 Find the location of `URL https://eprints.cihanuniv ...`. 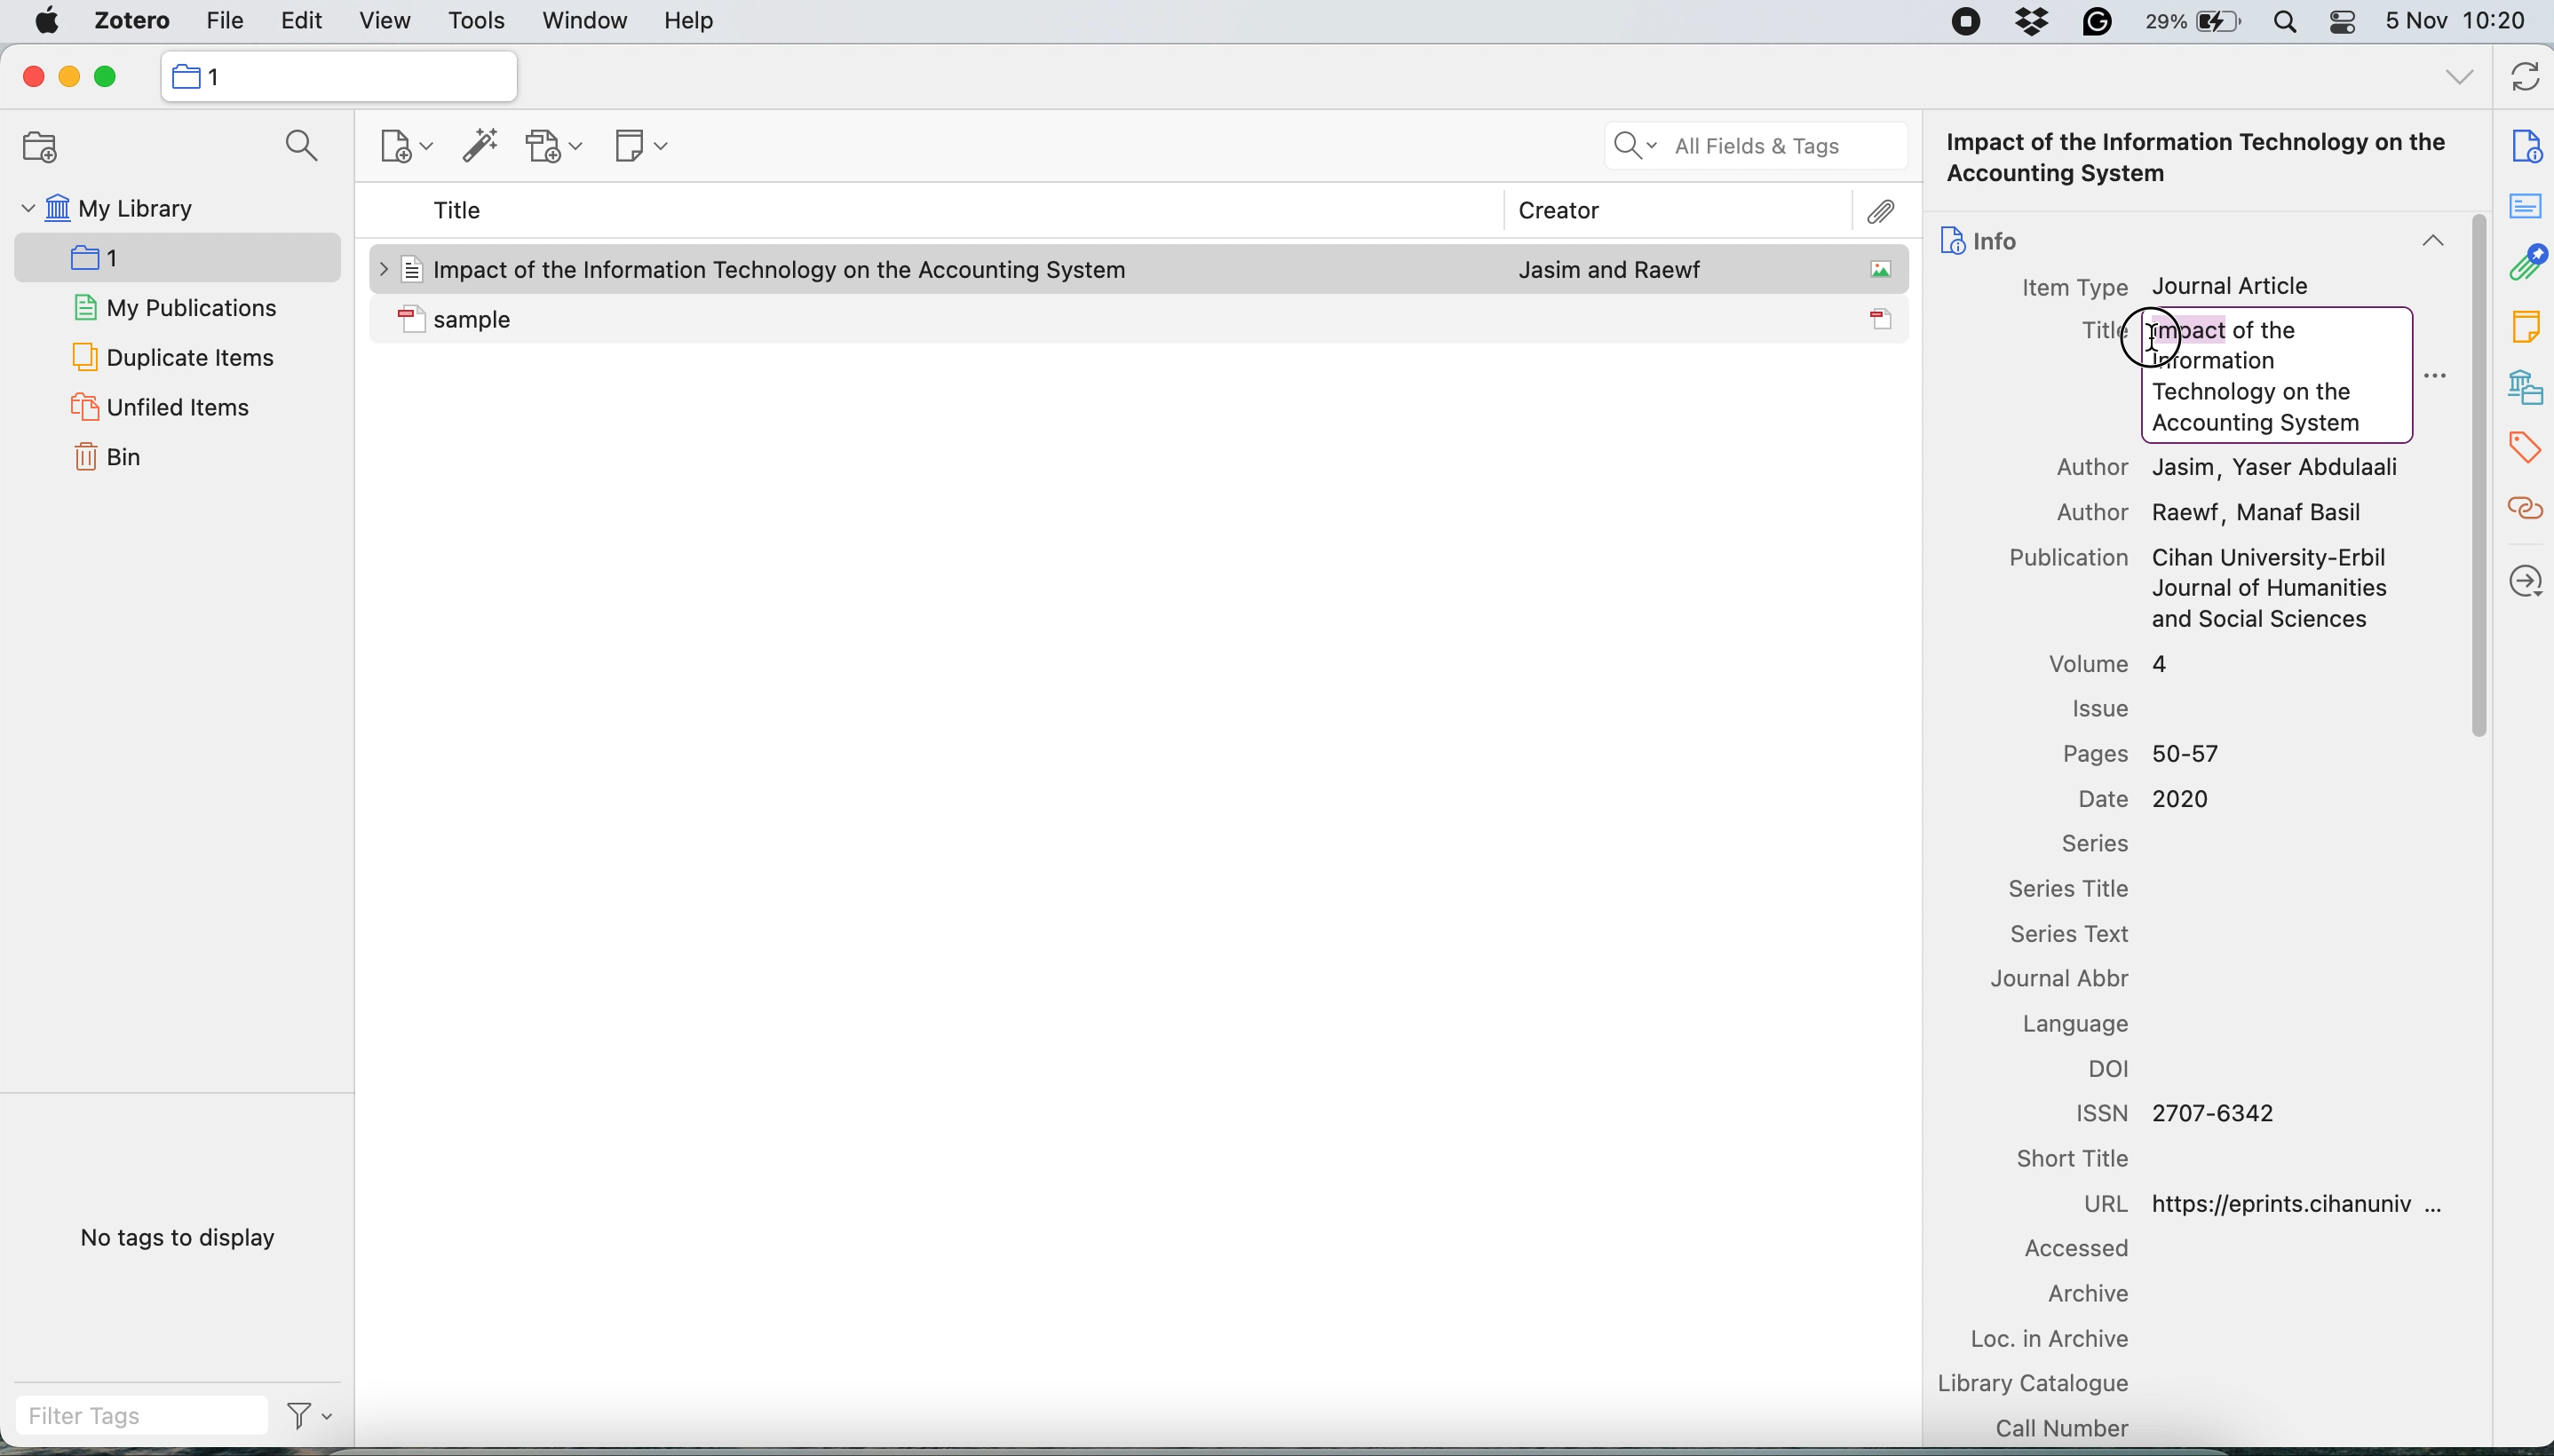

URL https://eprints.cihanuniv ... is located at coordinates (2262, 1203).